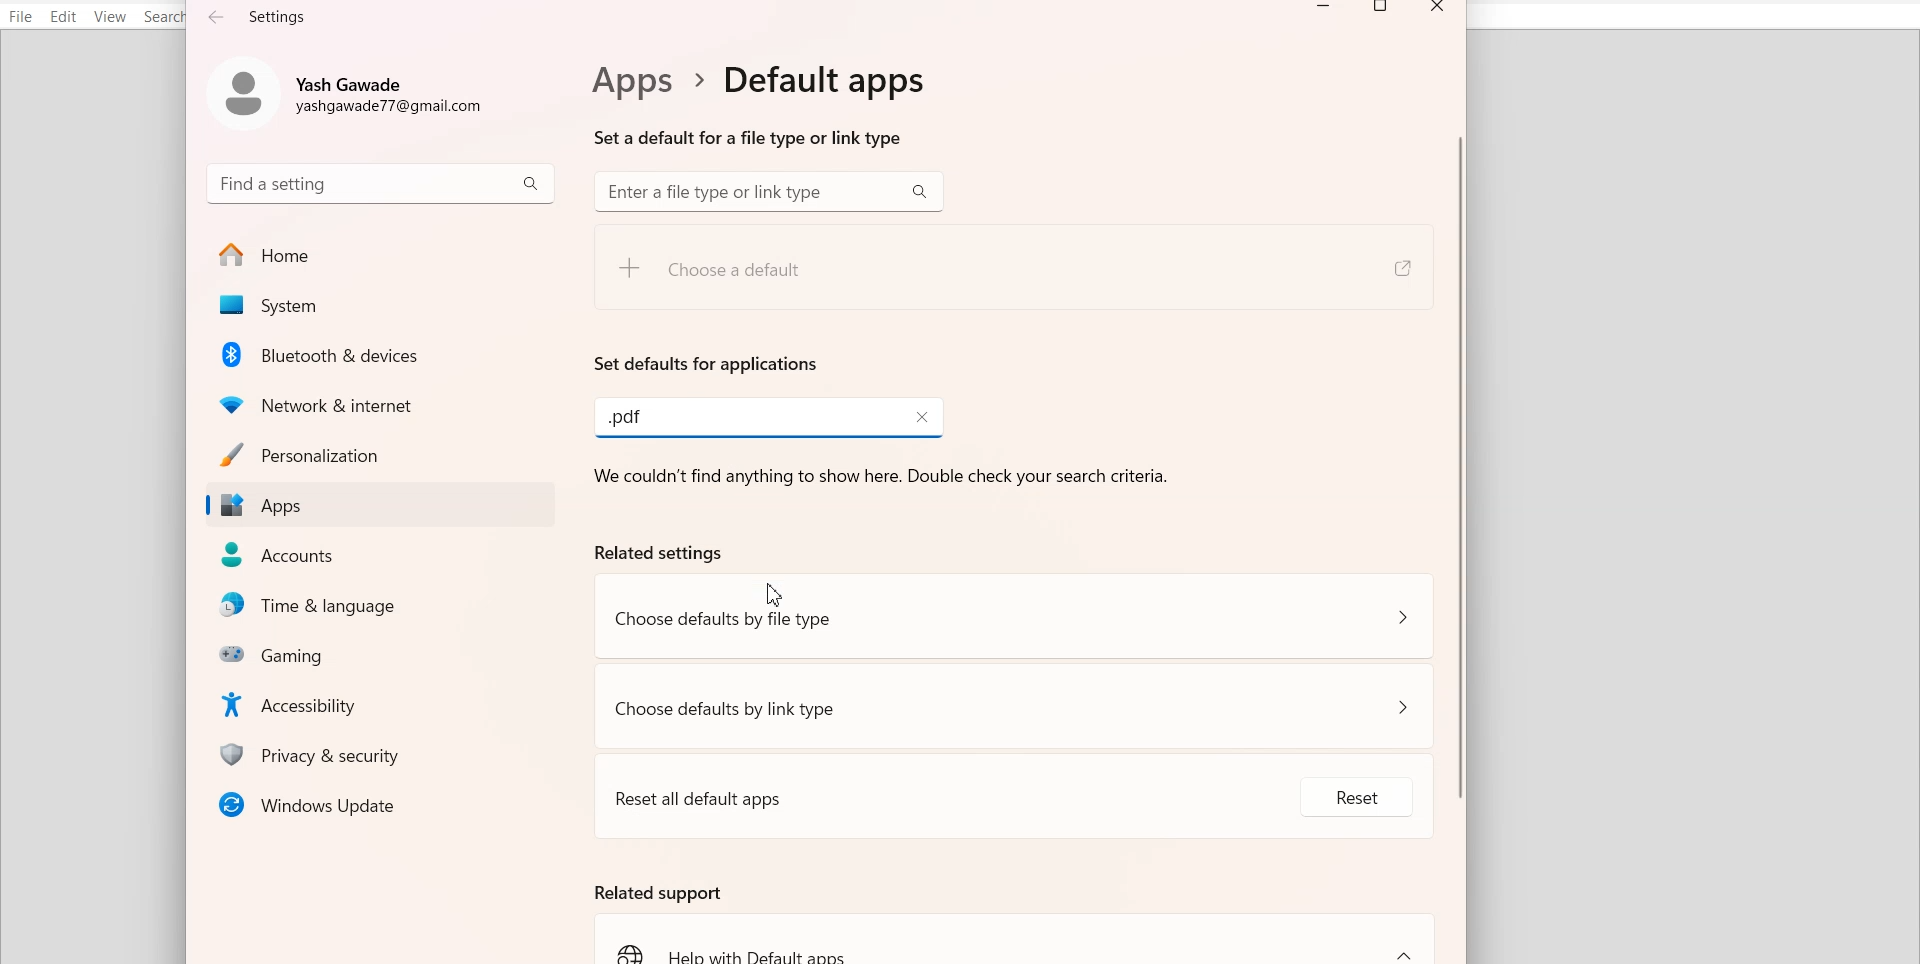 This screenshot has height=964, width=1920. Describe the element at coordinates (1437, 10) in the screenshot. I see `Close` at that location.